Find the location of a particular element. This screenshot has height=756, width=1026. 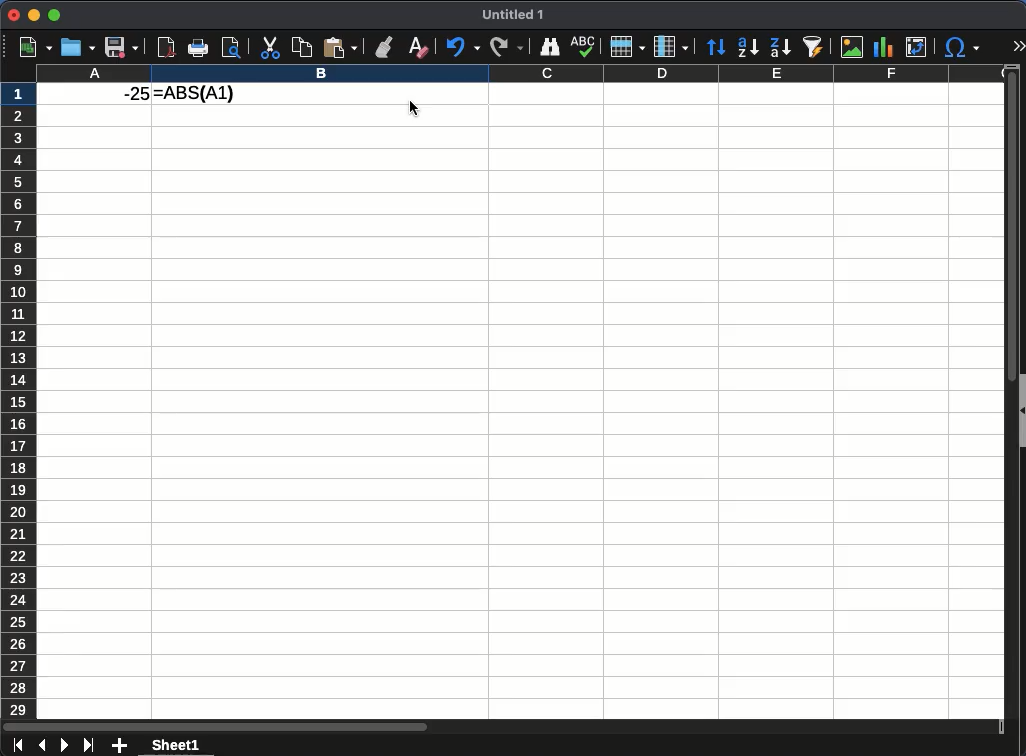

autofilter is located at coordinates (816, 47).